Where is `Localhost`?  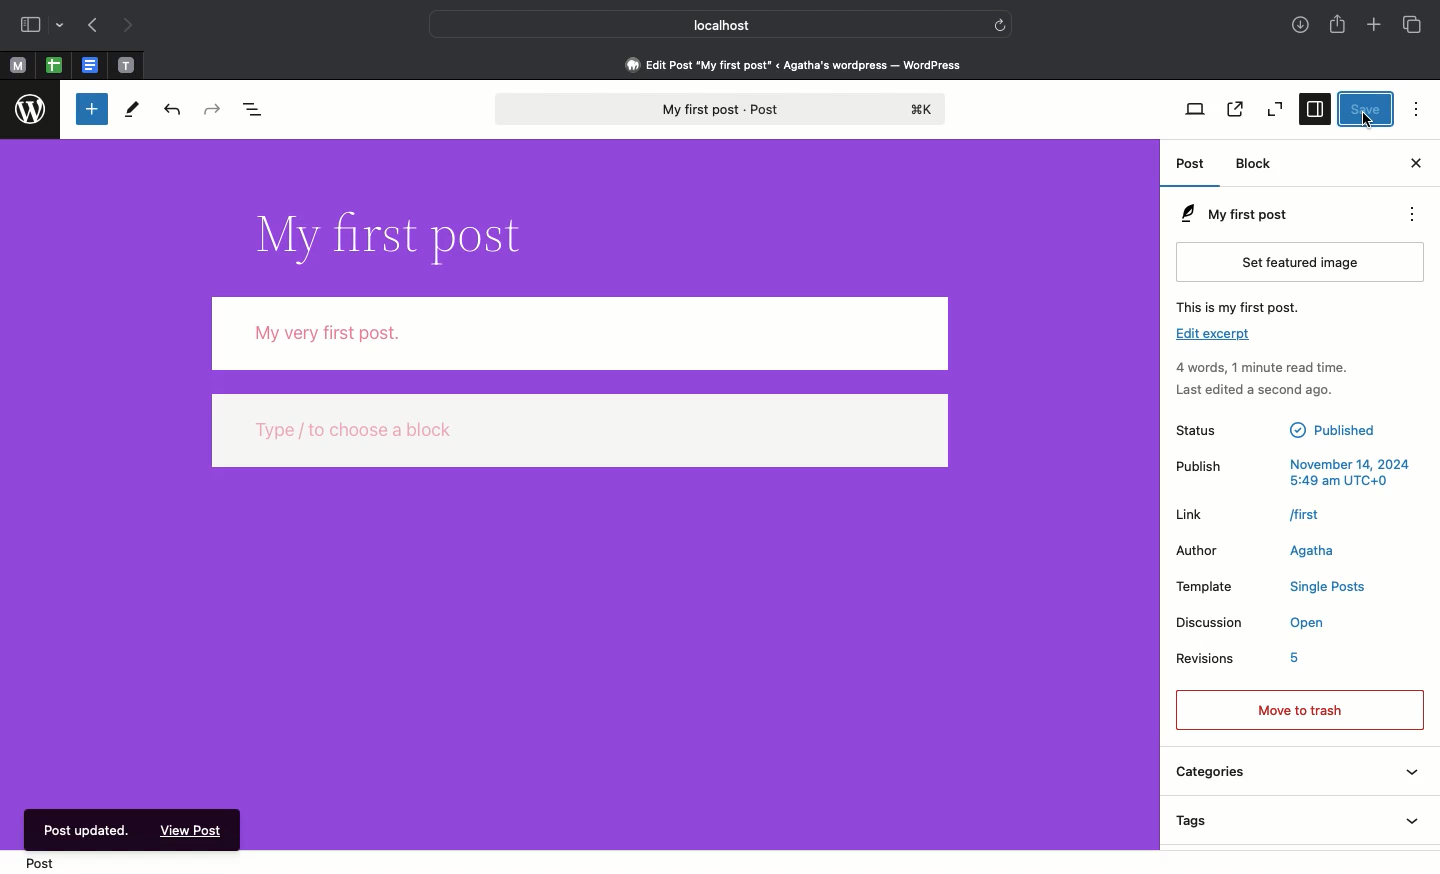 Localhost is located at coordinates (707, 25).